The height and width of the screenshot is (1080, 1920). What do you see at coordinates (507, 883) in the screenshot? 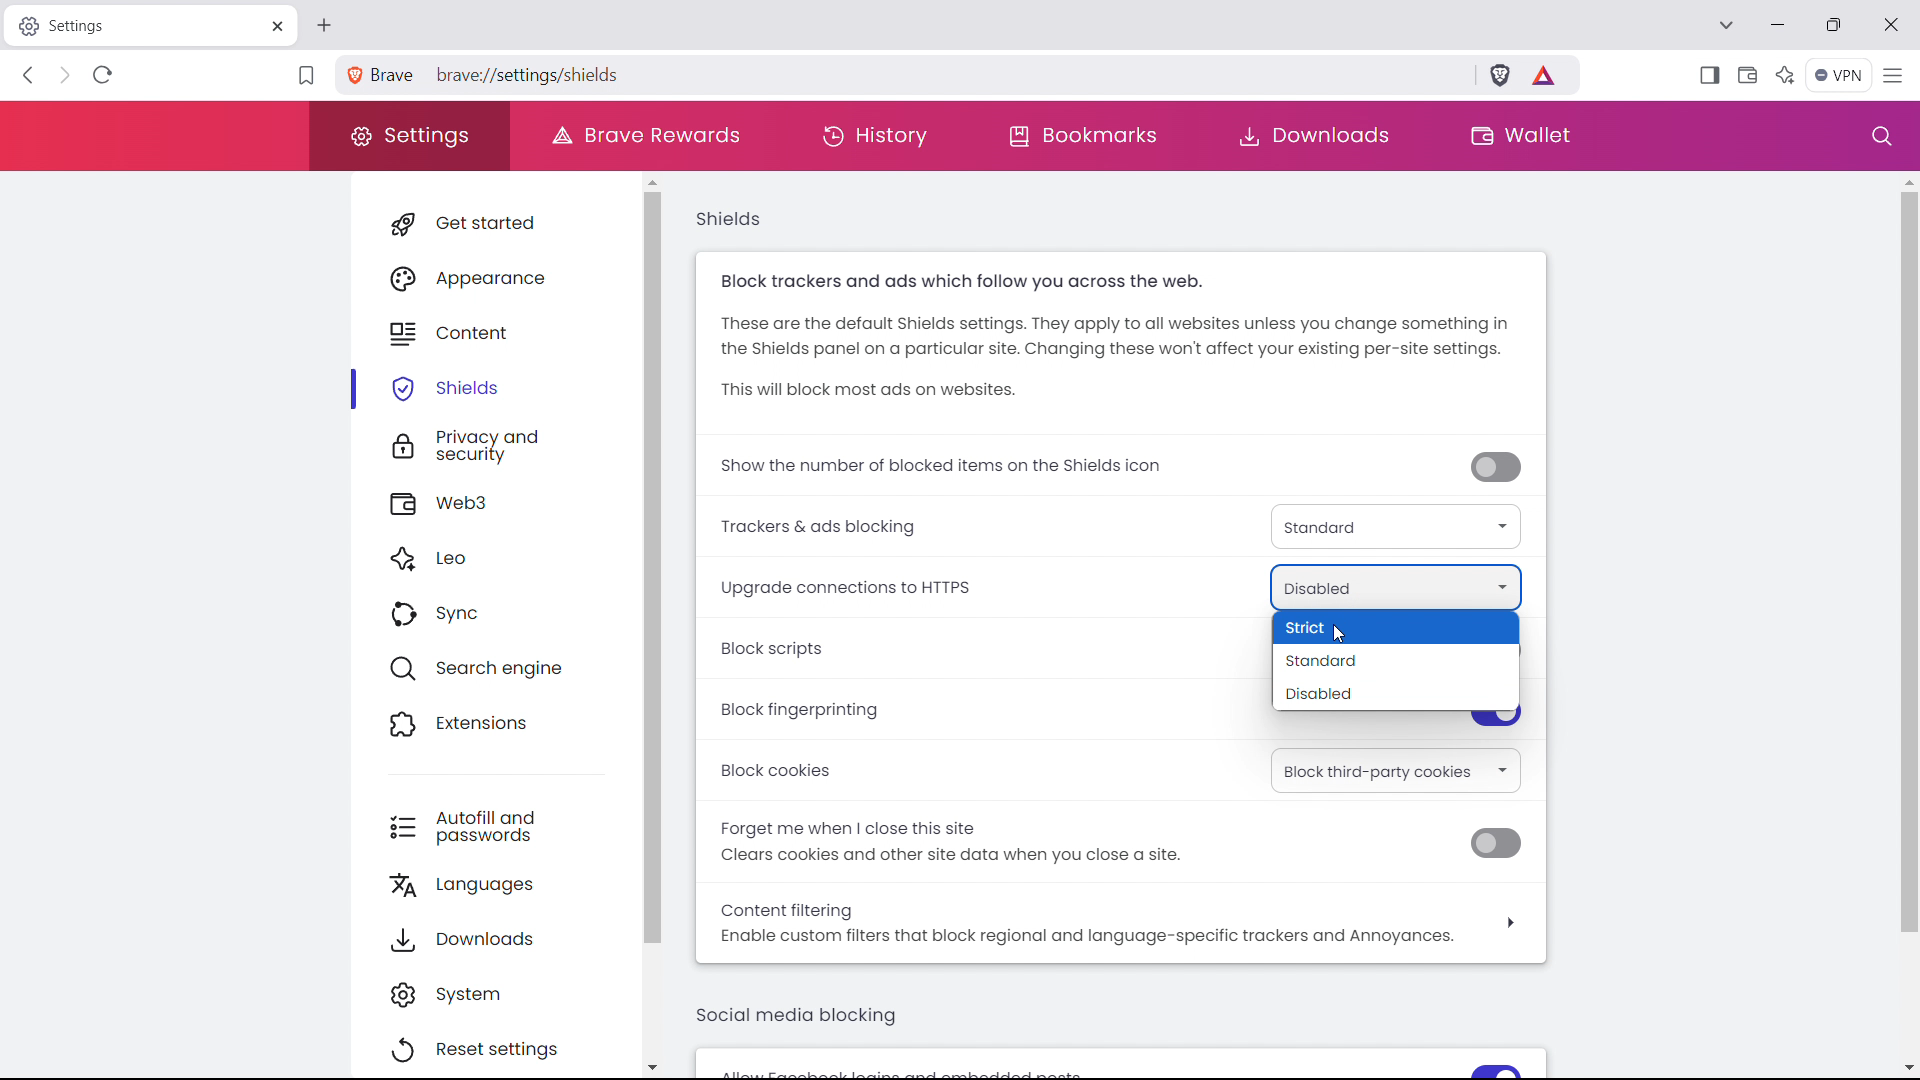
I see `languages` at bounding box center [507, 883].